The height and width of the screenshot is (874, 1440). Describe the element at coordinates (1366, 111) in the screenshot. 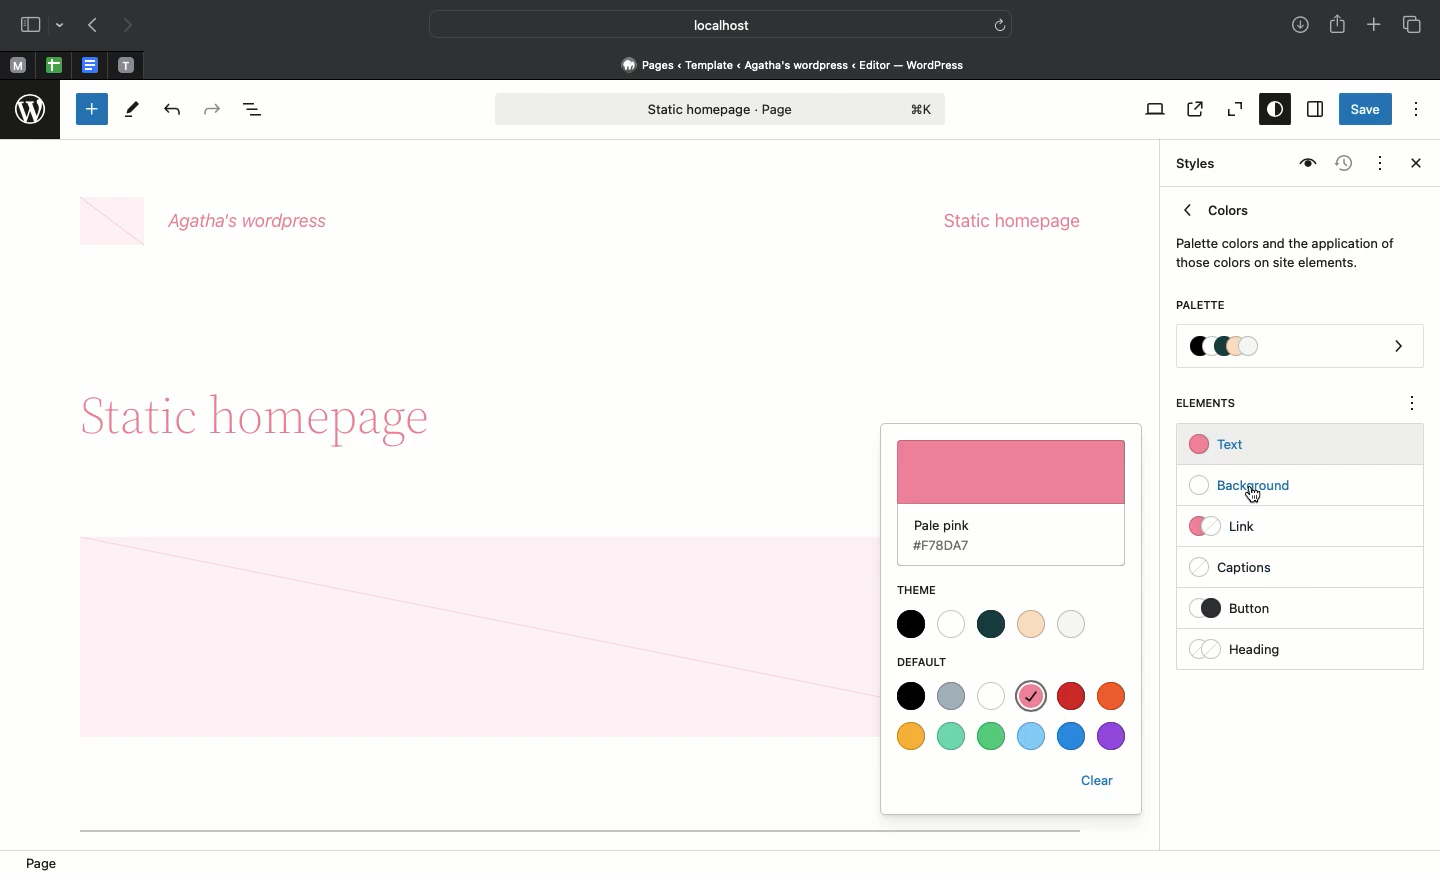

I see `Save` at that location.